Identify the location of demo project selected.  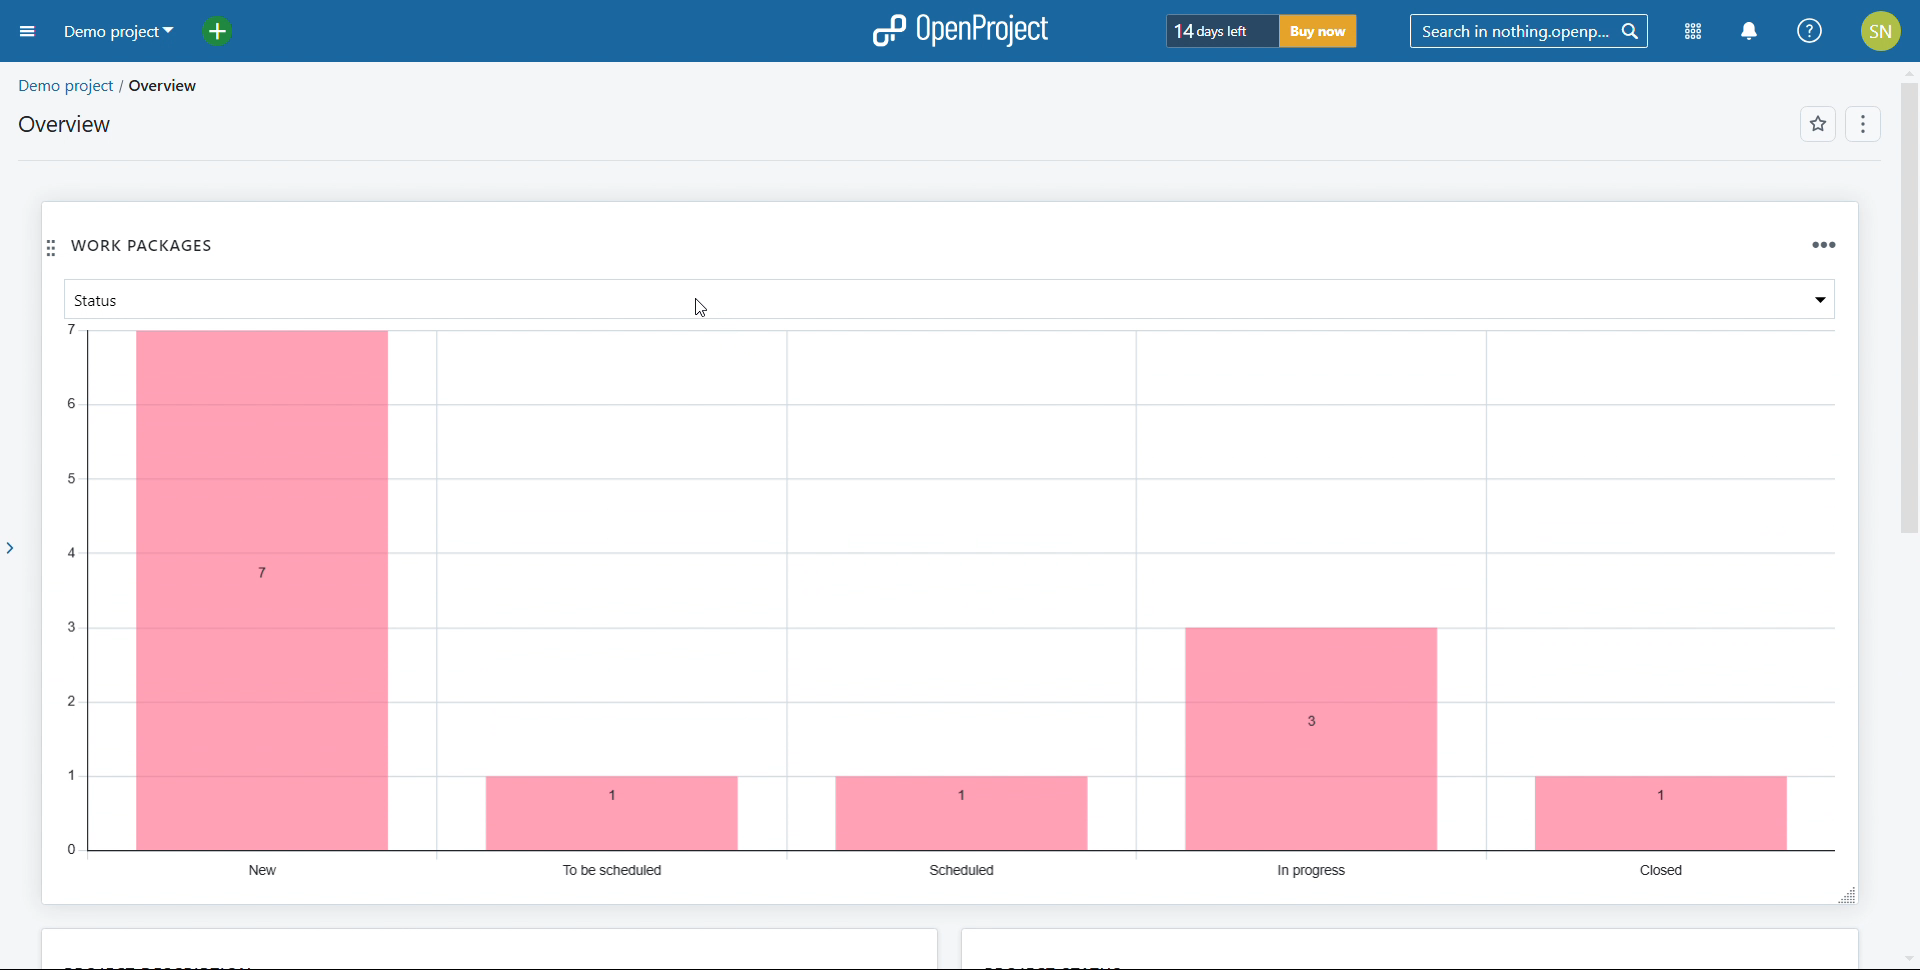
(119, 33).